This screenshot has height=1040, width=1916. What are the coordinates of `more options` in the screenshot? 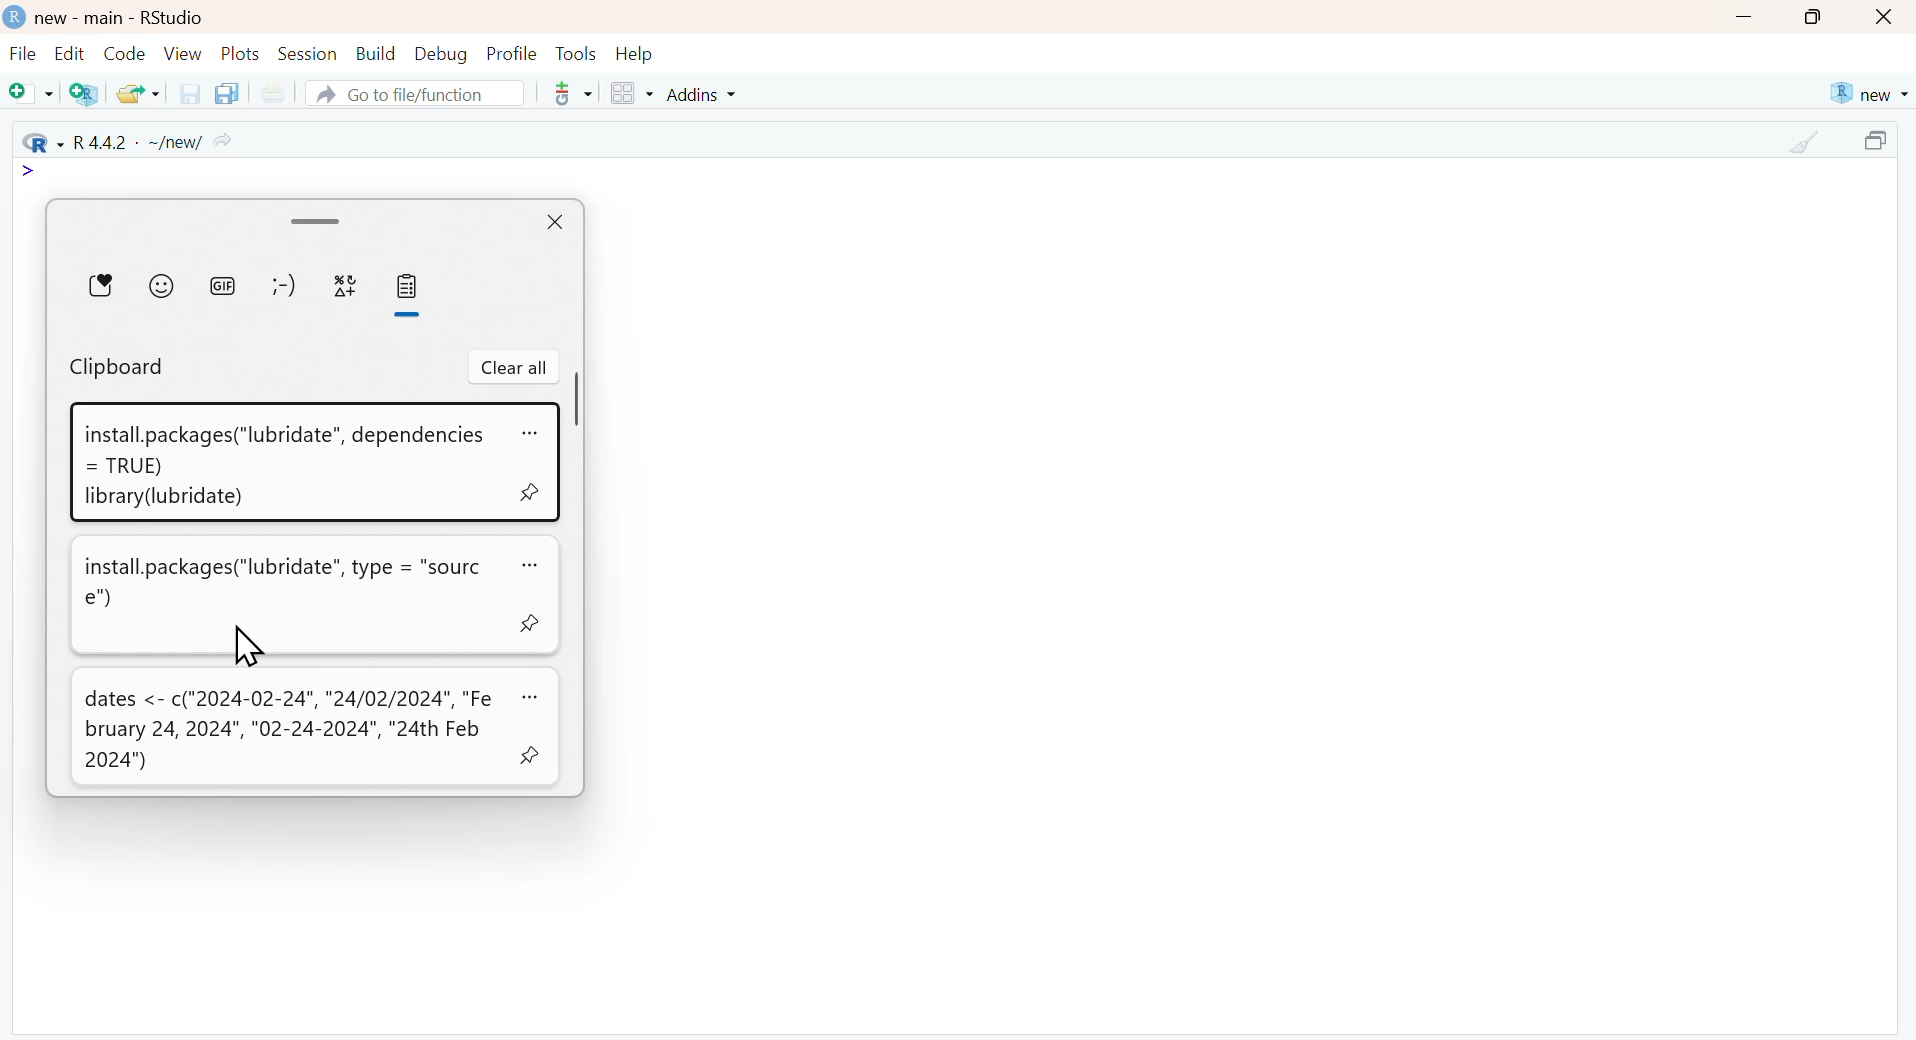 It's located at (530, 431).